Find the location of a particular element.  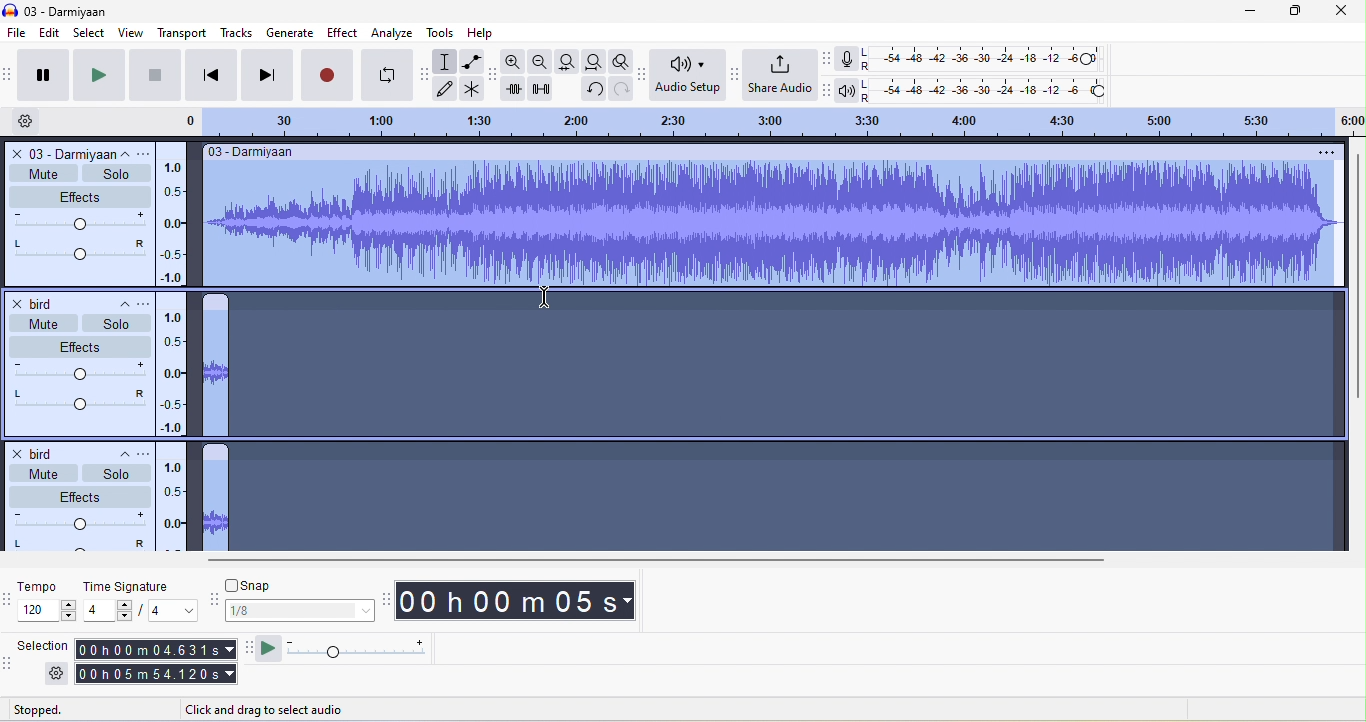

redo is located at coordinates (620, 91).